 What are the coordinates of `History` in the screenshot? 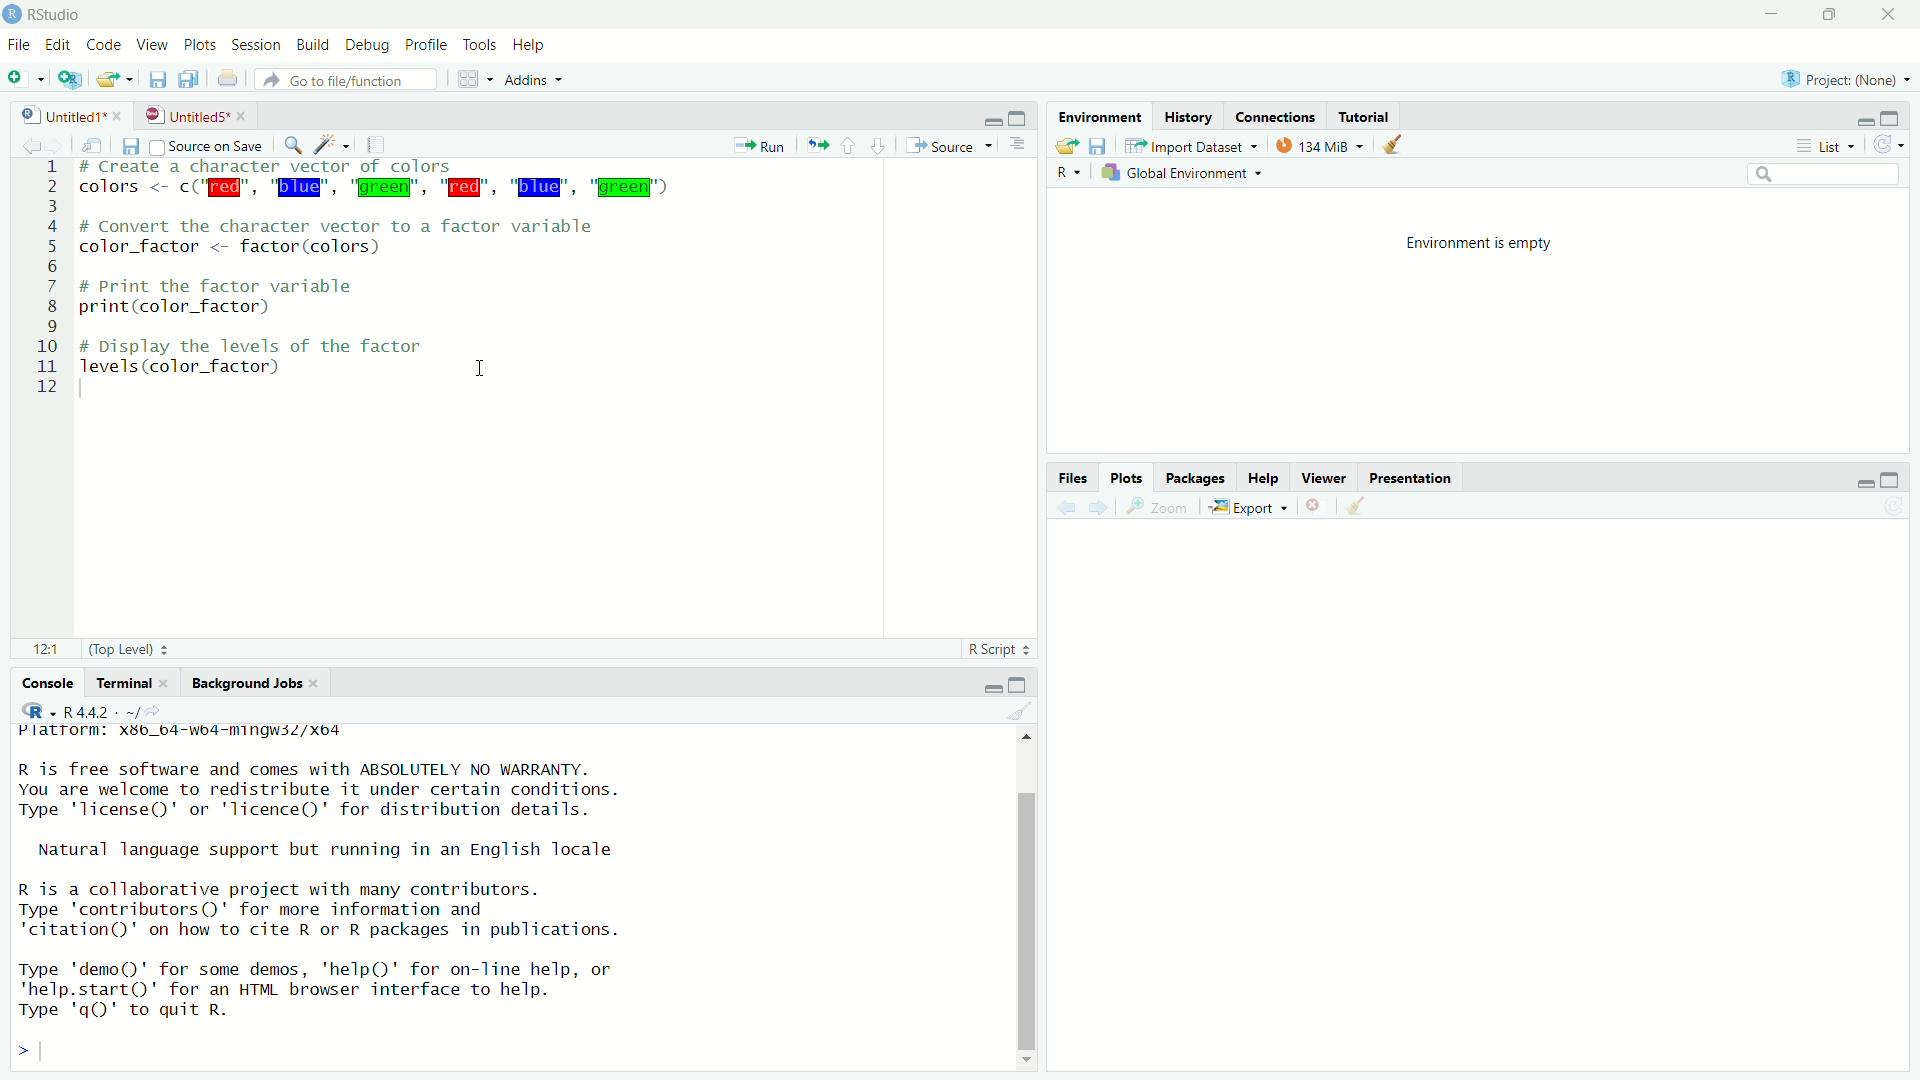 It's located at (1187, 114).